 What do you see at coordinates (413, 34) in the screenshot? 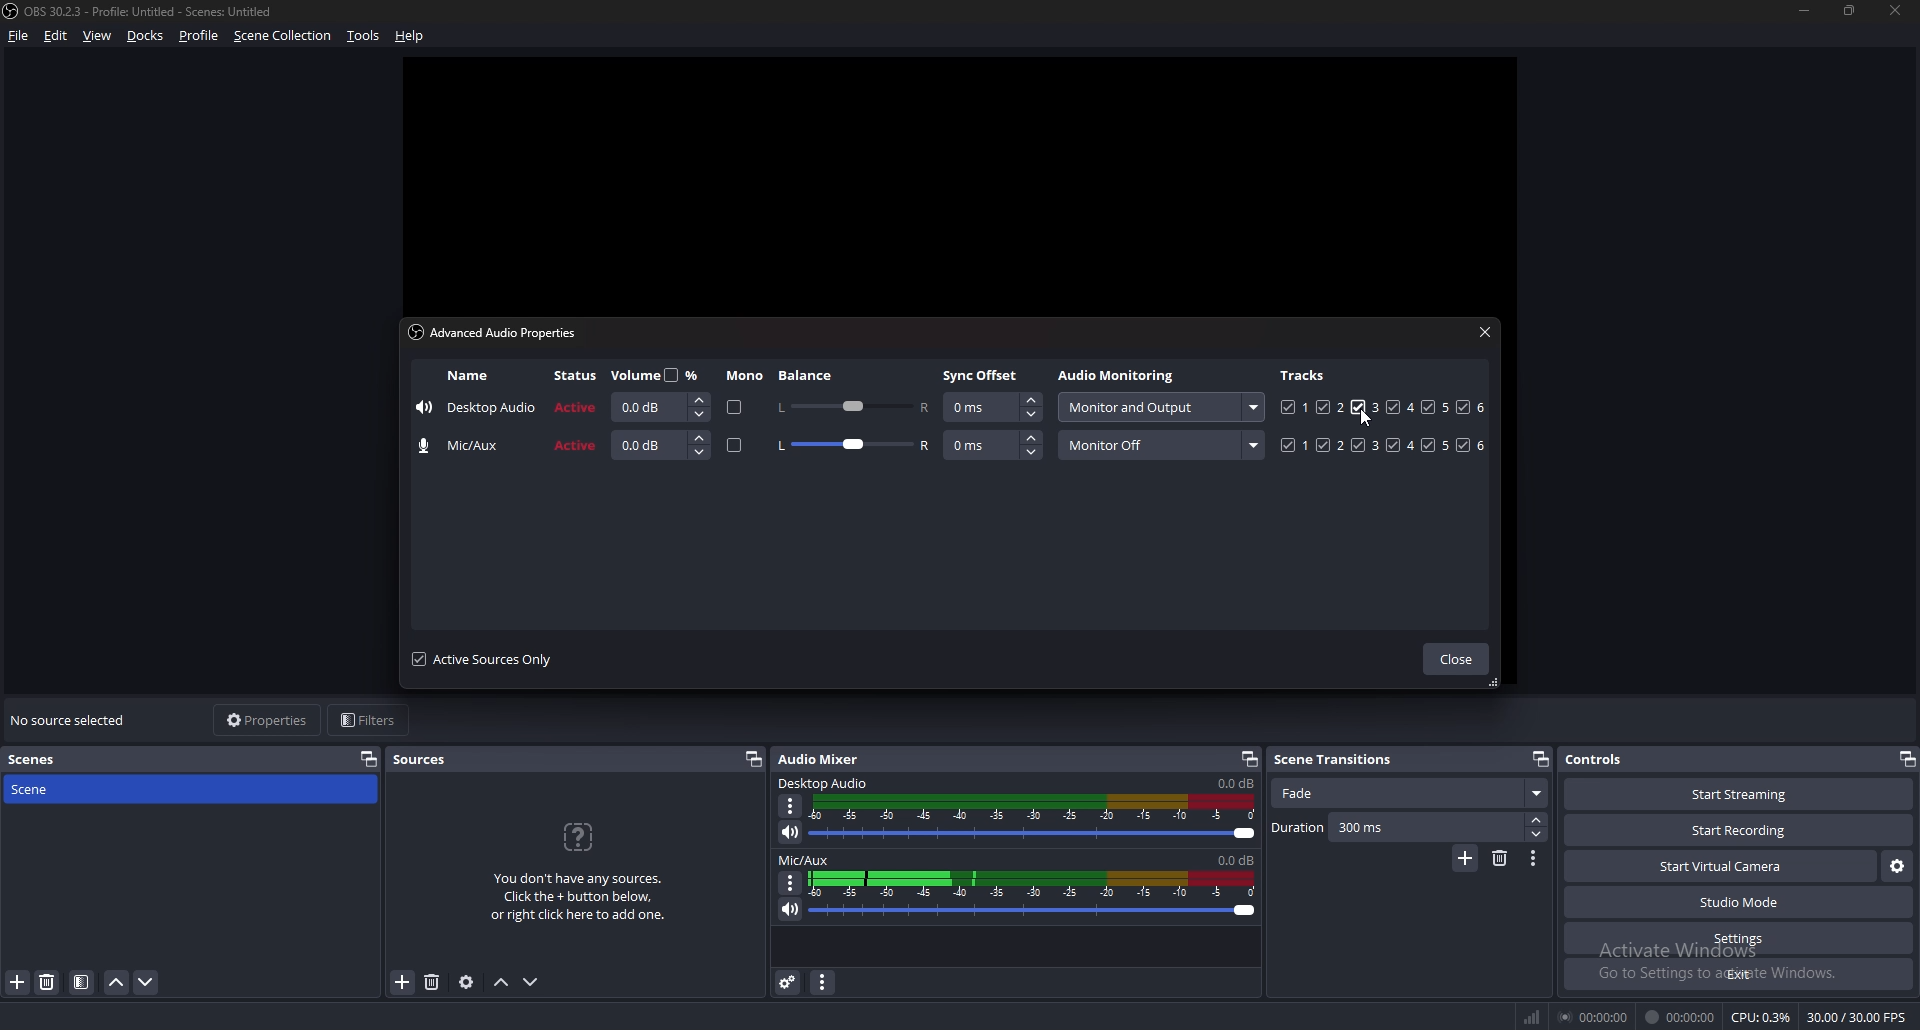
I see `help` at bounding box center [413, 34].